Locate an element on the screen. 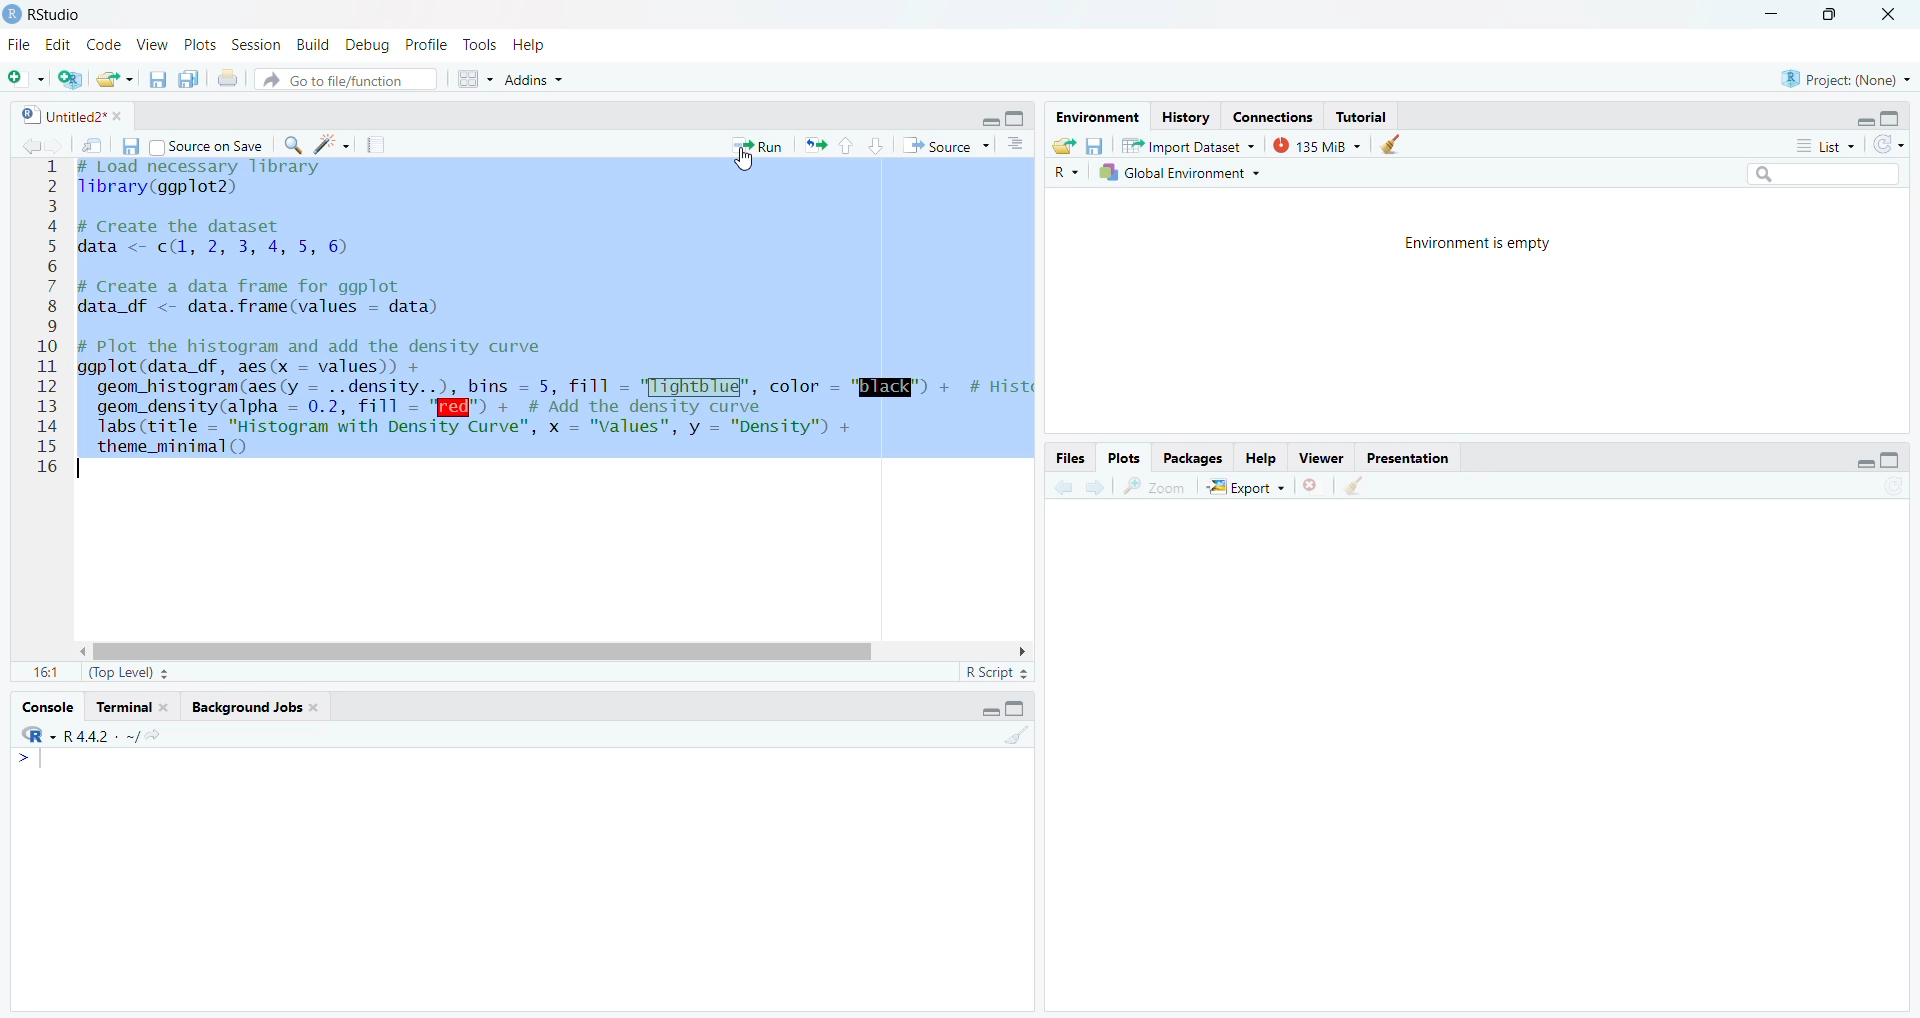  save current document is located at coordinates (130, 143).